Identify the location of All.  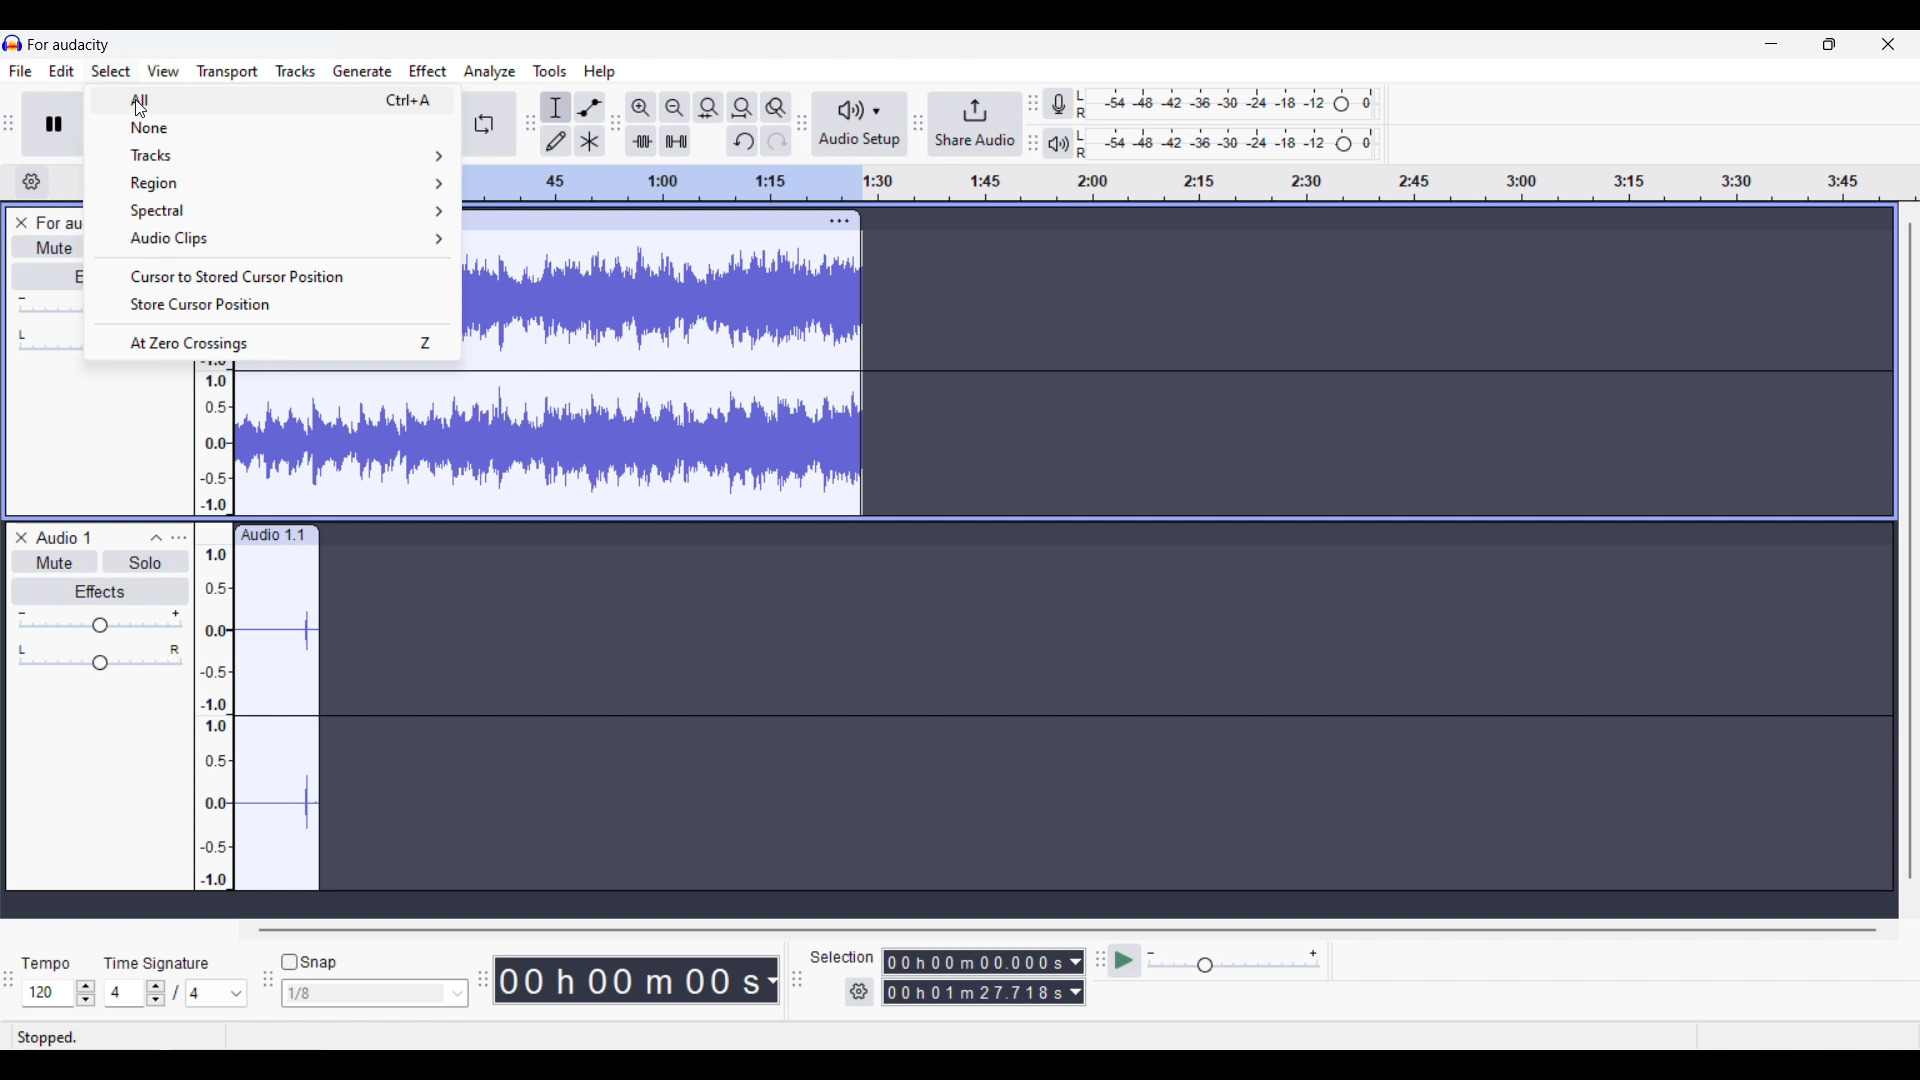
(269, 99).